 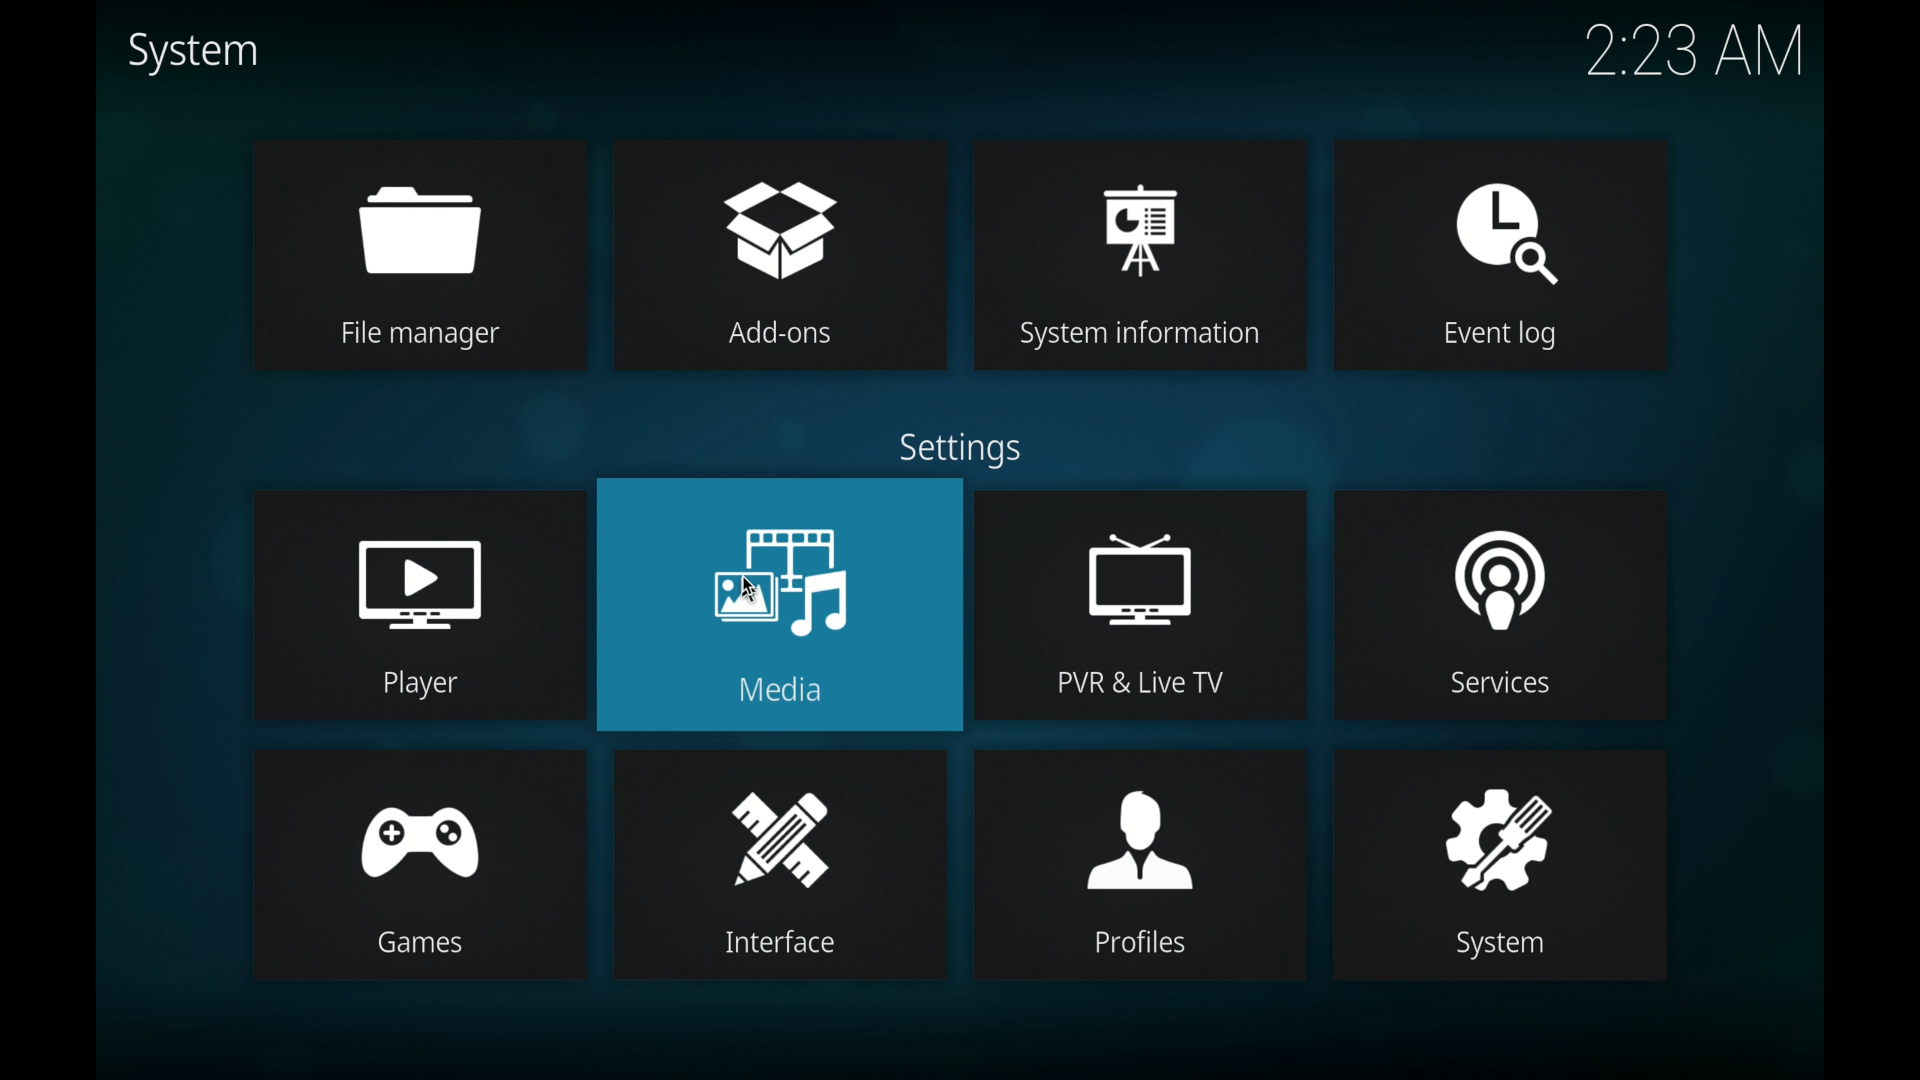 I want to click on media, so click(x=773, y=562).